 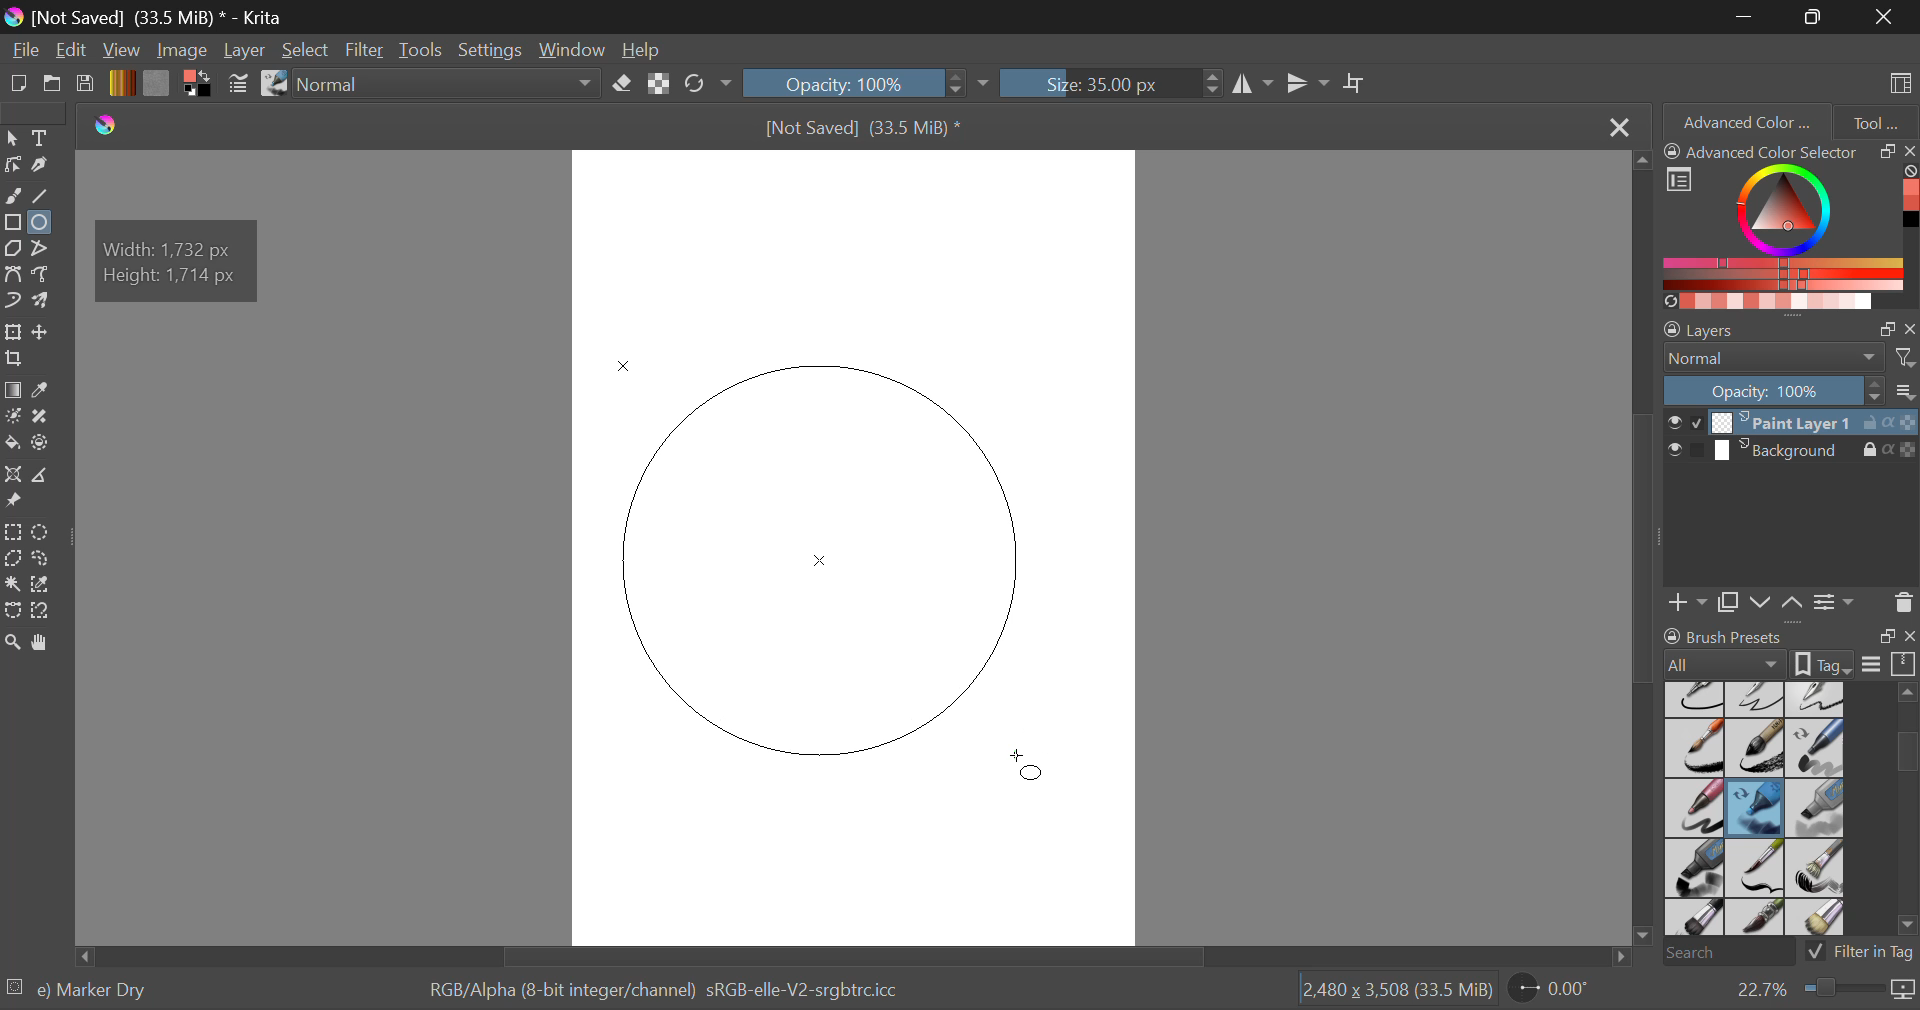 What do you see at coordinates (1755, 749) in the screenshot?
I see `Ink-8 Sumi-e` at bounding box center [1755, 749].